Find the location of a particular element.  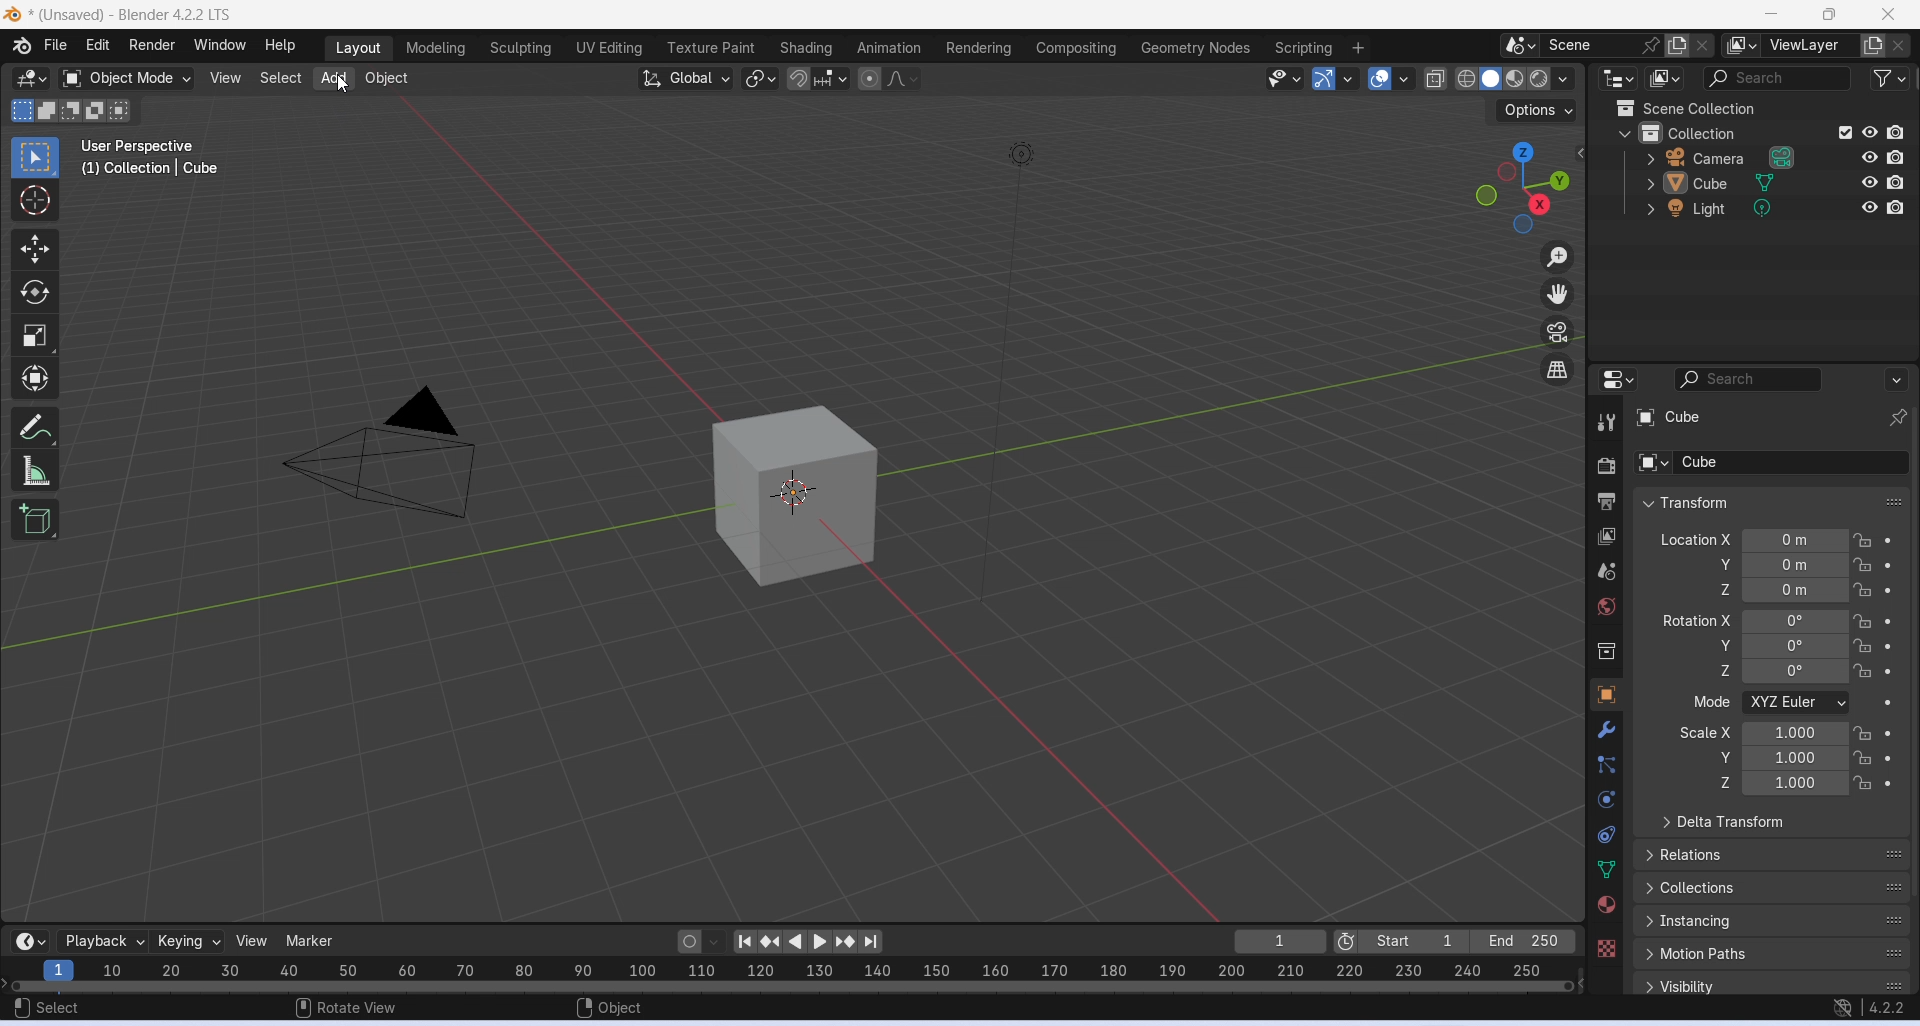

view layer is located at coordinates (1809, 45).